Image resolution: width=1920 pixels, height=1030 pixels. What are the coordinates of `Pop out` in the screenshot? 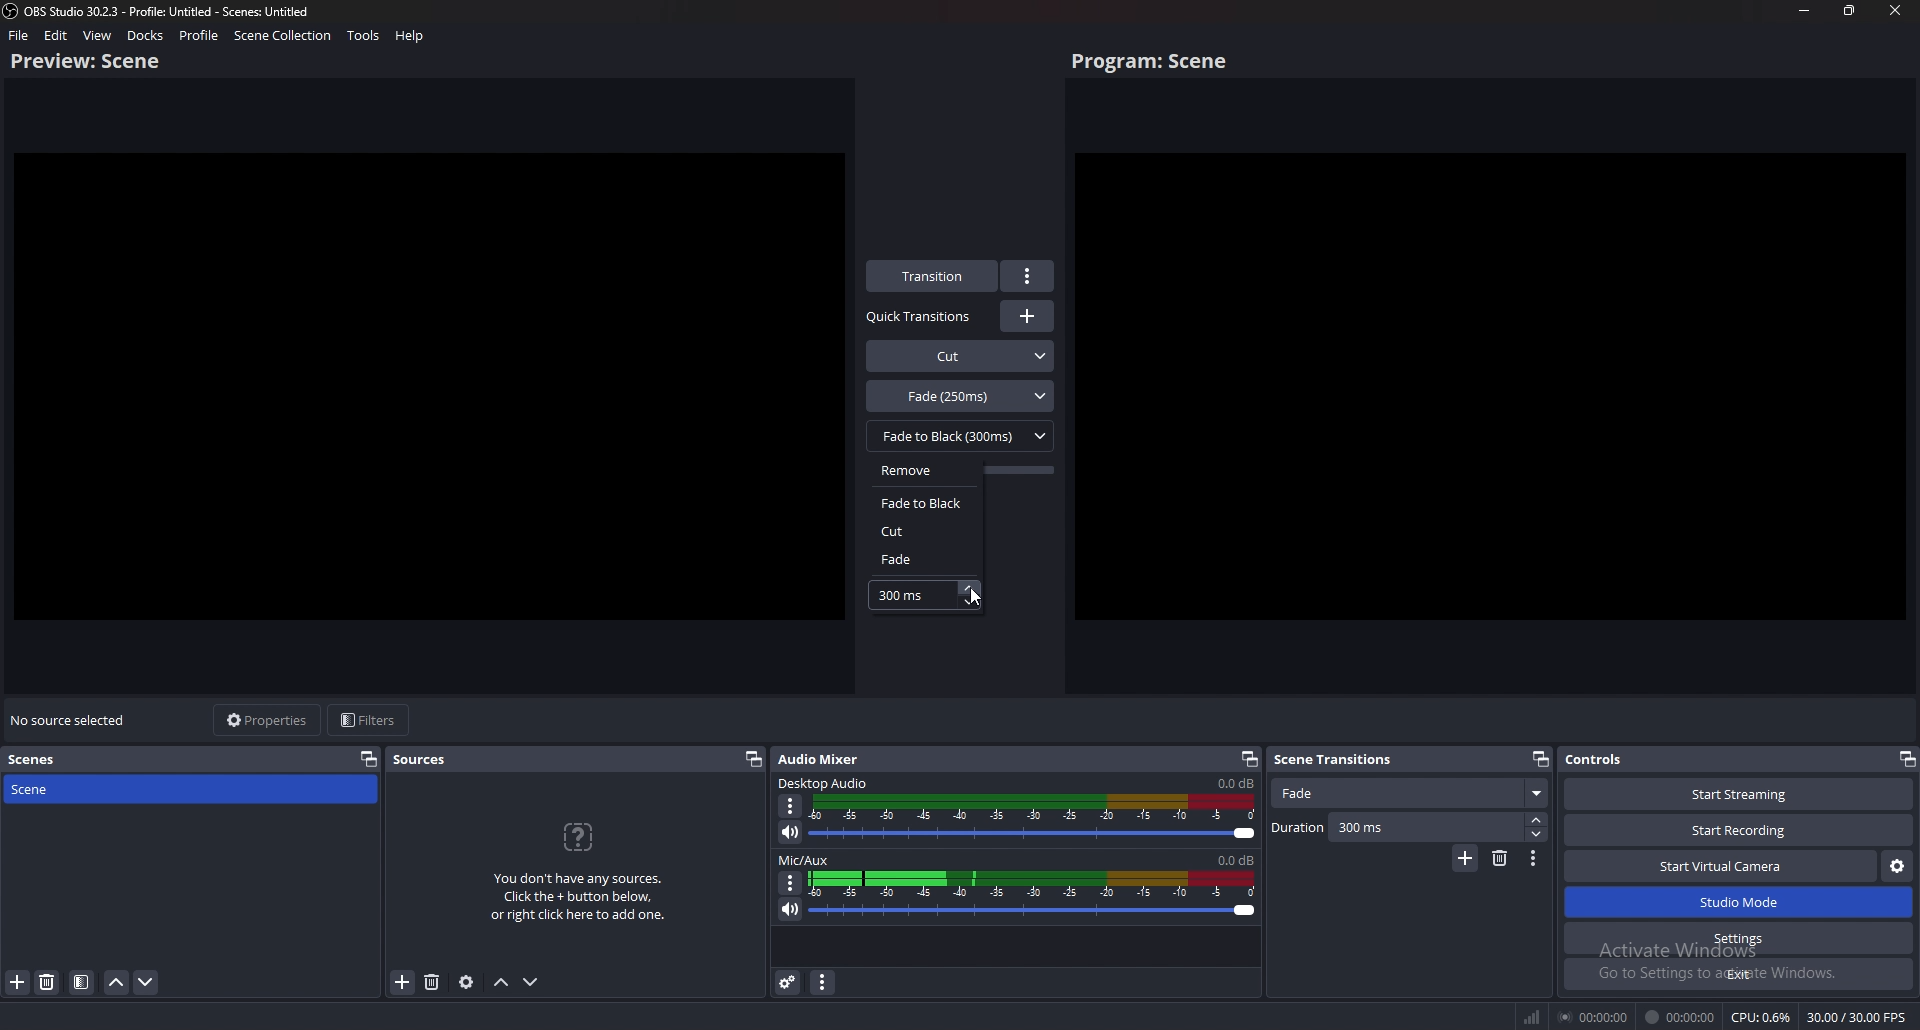 It's located at (1249, 760).